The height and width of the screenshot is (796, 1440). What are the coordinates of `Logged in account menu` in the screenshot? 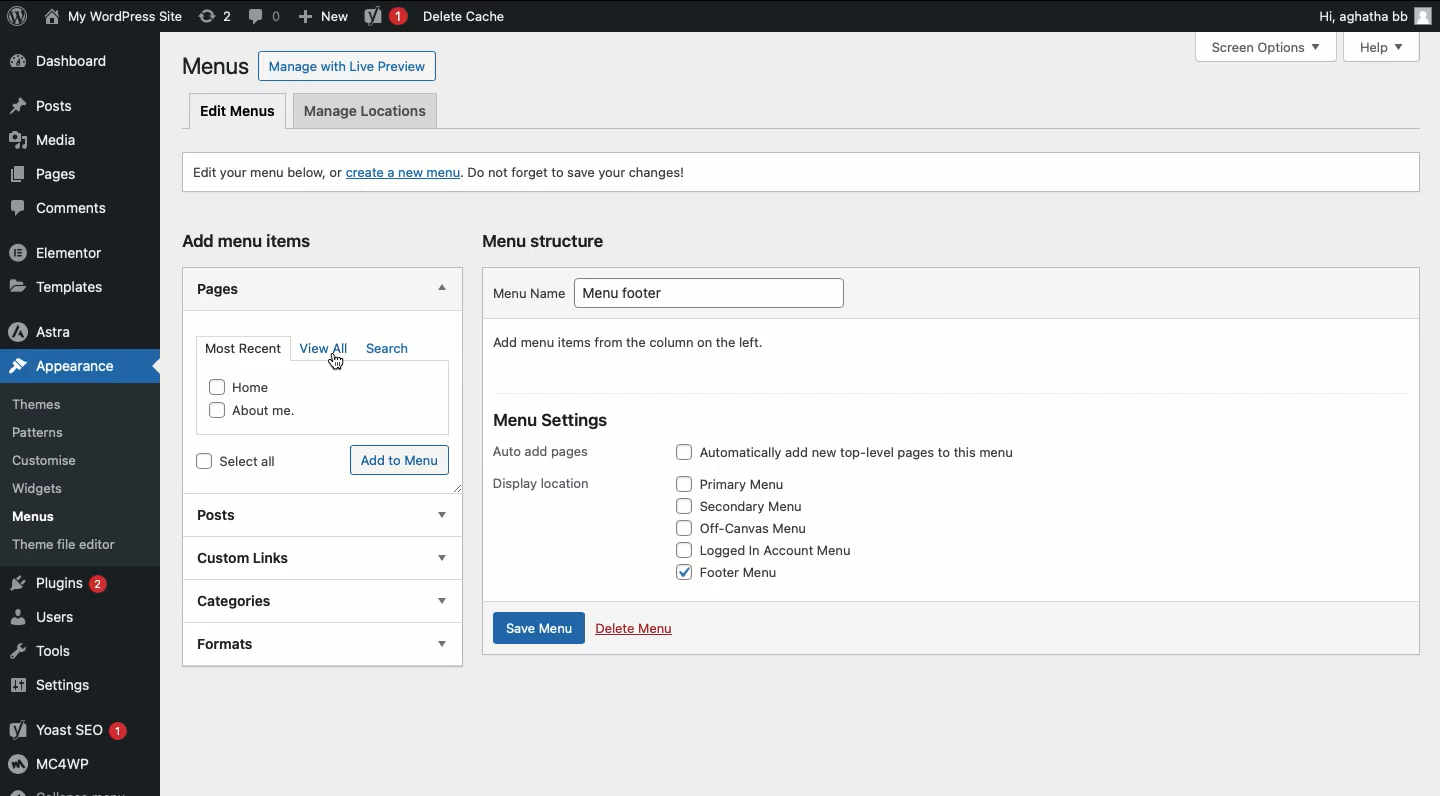 It's located at (794, 549).